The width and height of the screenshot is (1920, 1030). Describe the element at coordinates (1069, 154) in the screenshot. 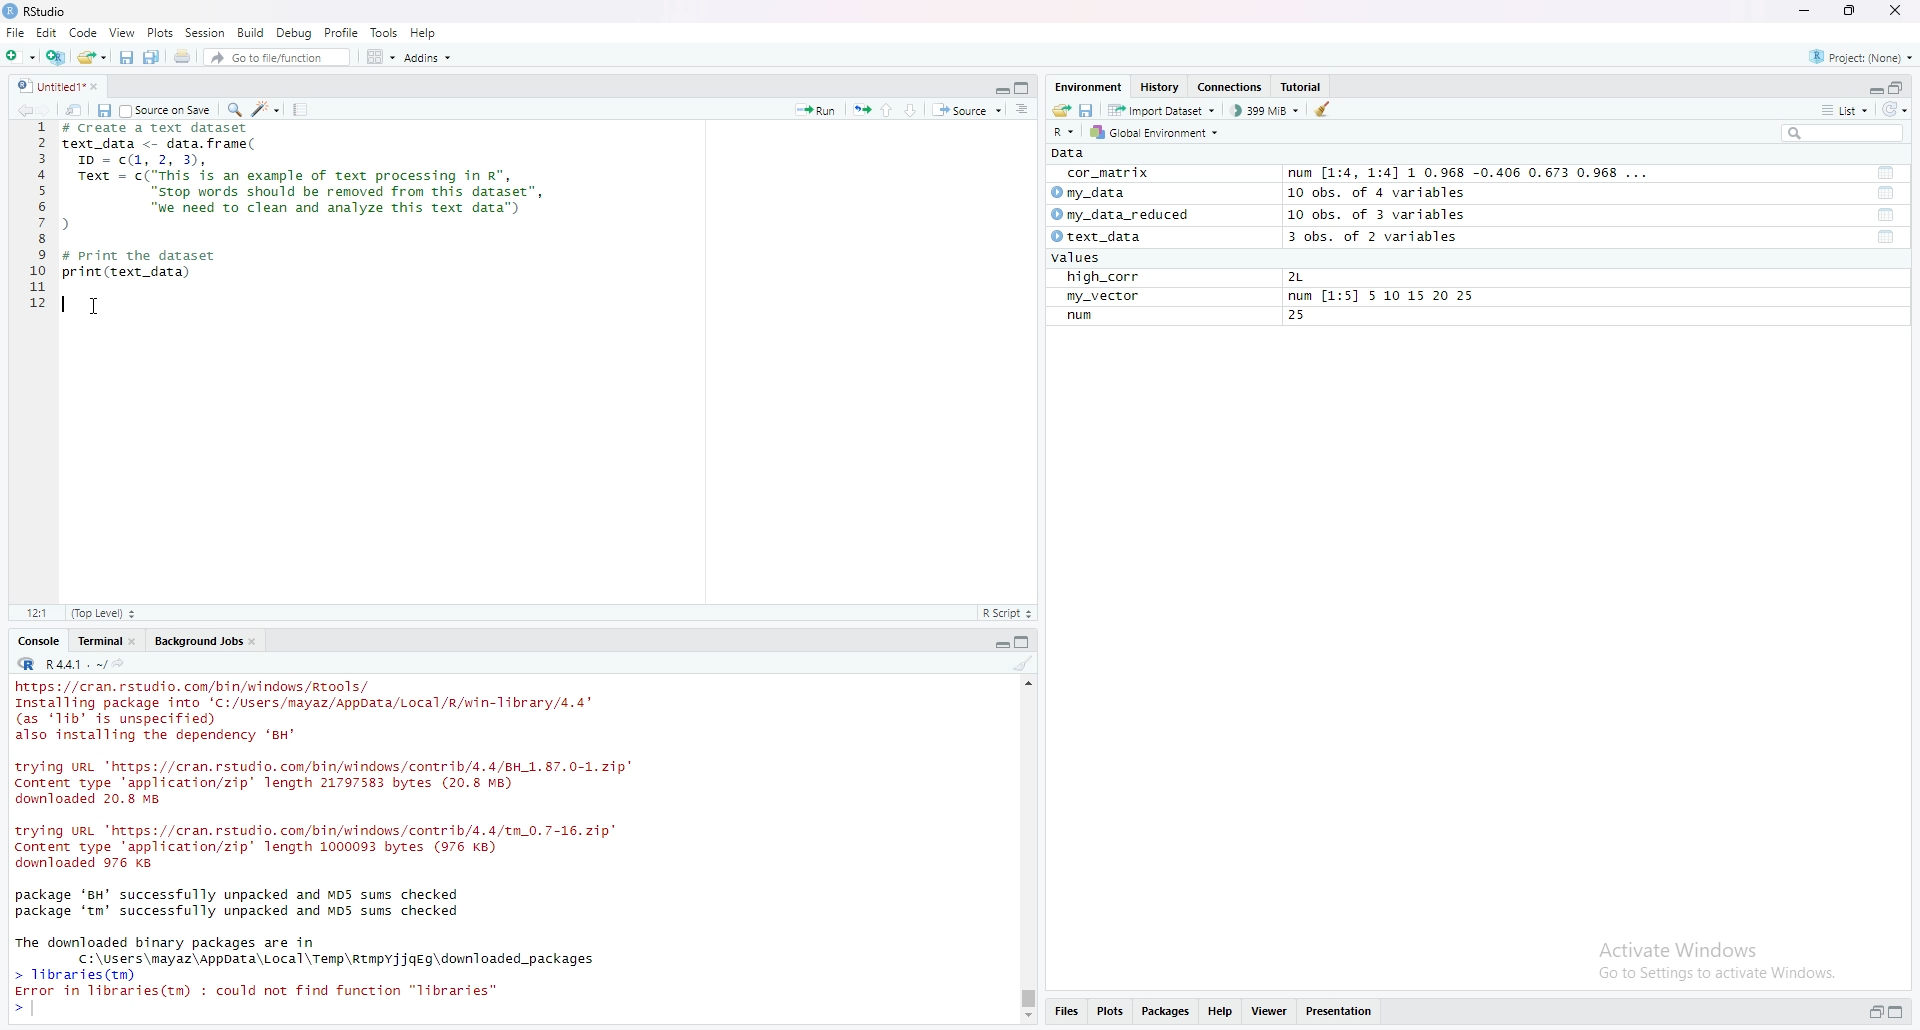

I see `data` at that location.